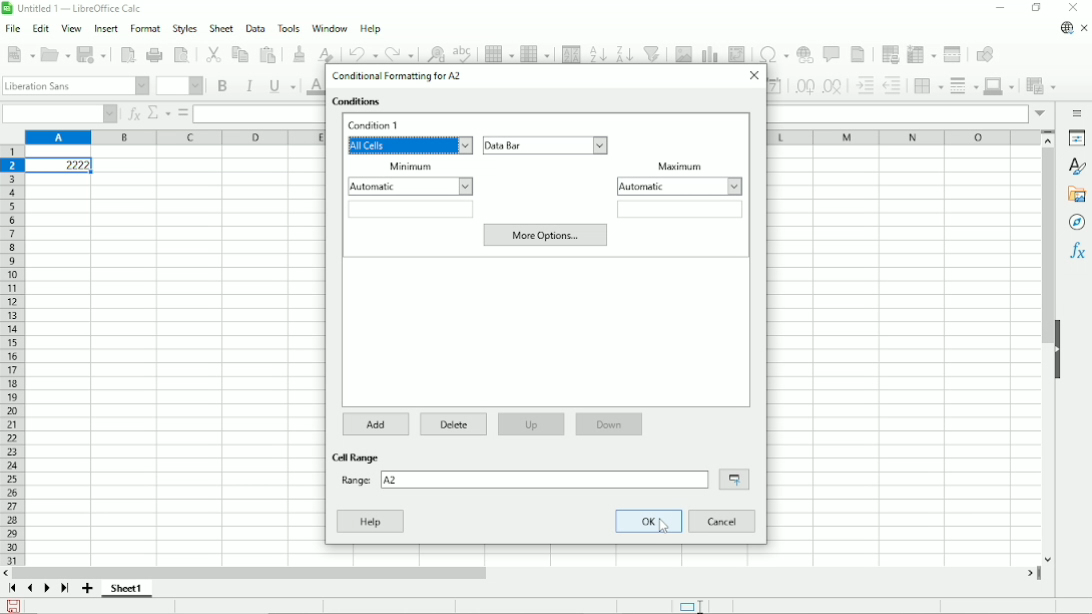  What do you see at coordinates (834, 53) in the screenshot?
I see `Insert comment` at bounding box center [834, 53].